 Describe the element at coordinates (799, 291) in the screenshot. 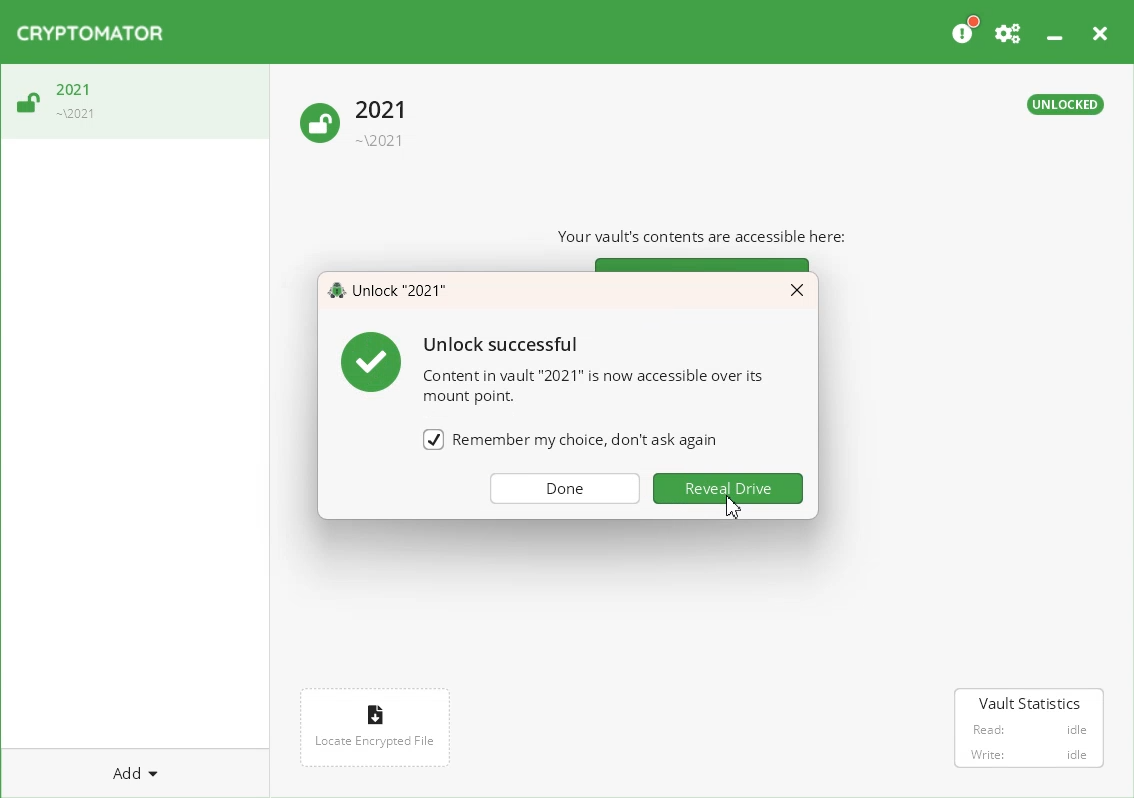

I see `Close` at that location.